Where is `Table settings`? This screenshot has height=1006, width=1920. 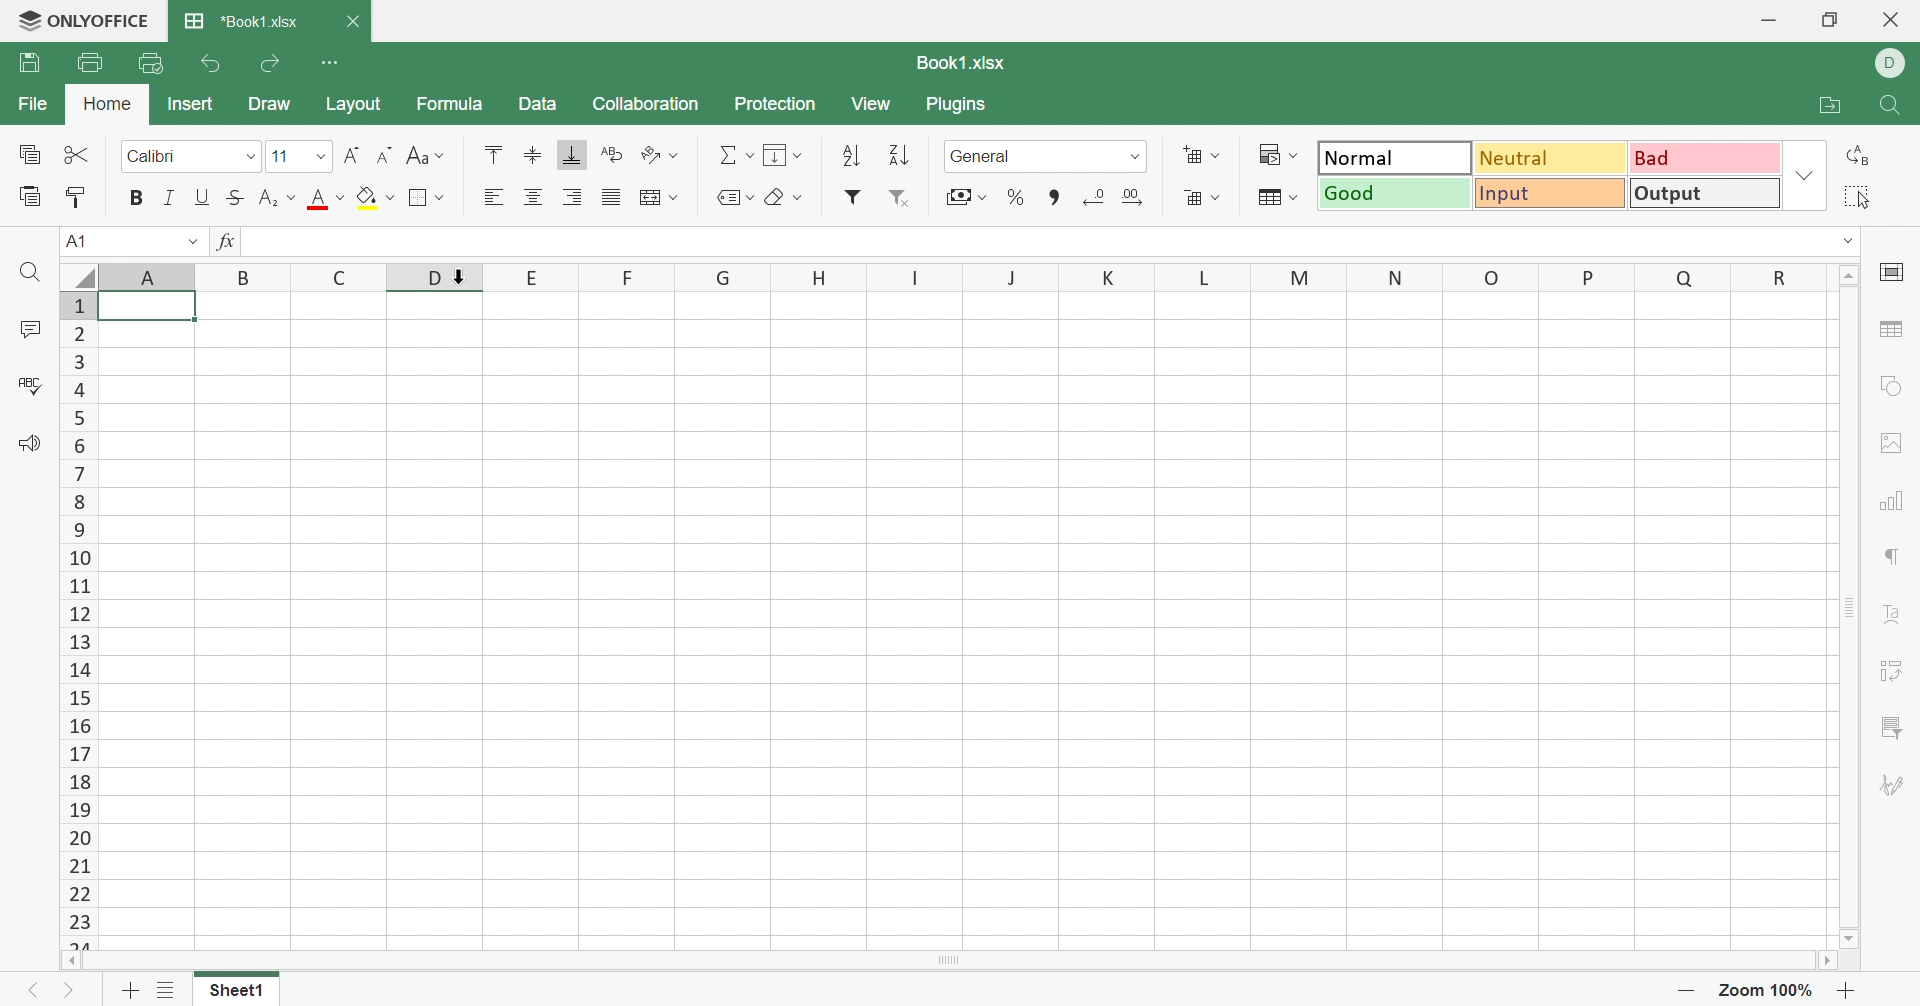 Table settings is located at coordinates (1895, 328).